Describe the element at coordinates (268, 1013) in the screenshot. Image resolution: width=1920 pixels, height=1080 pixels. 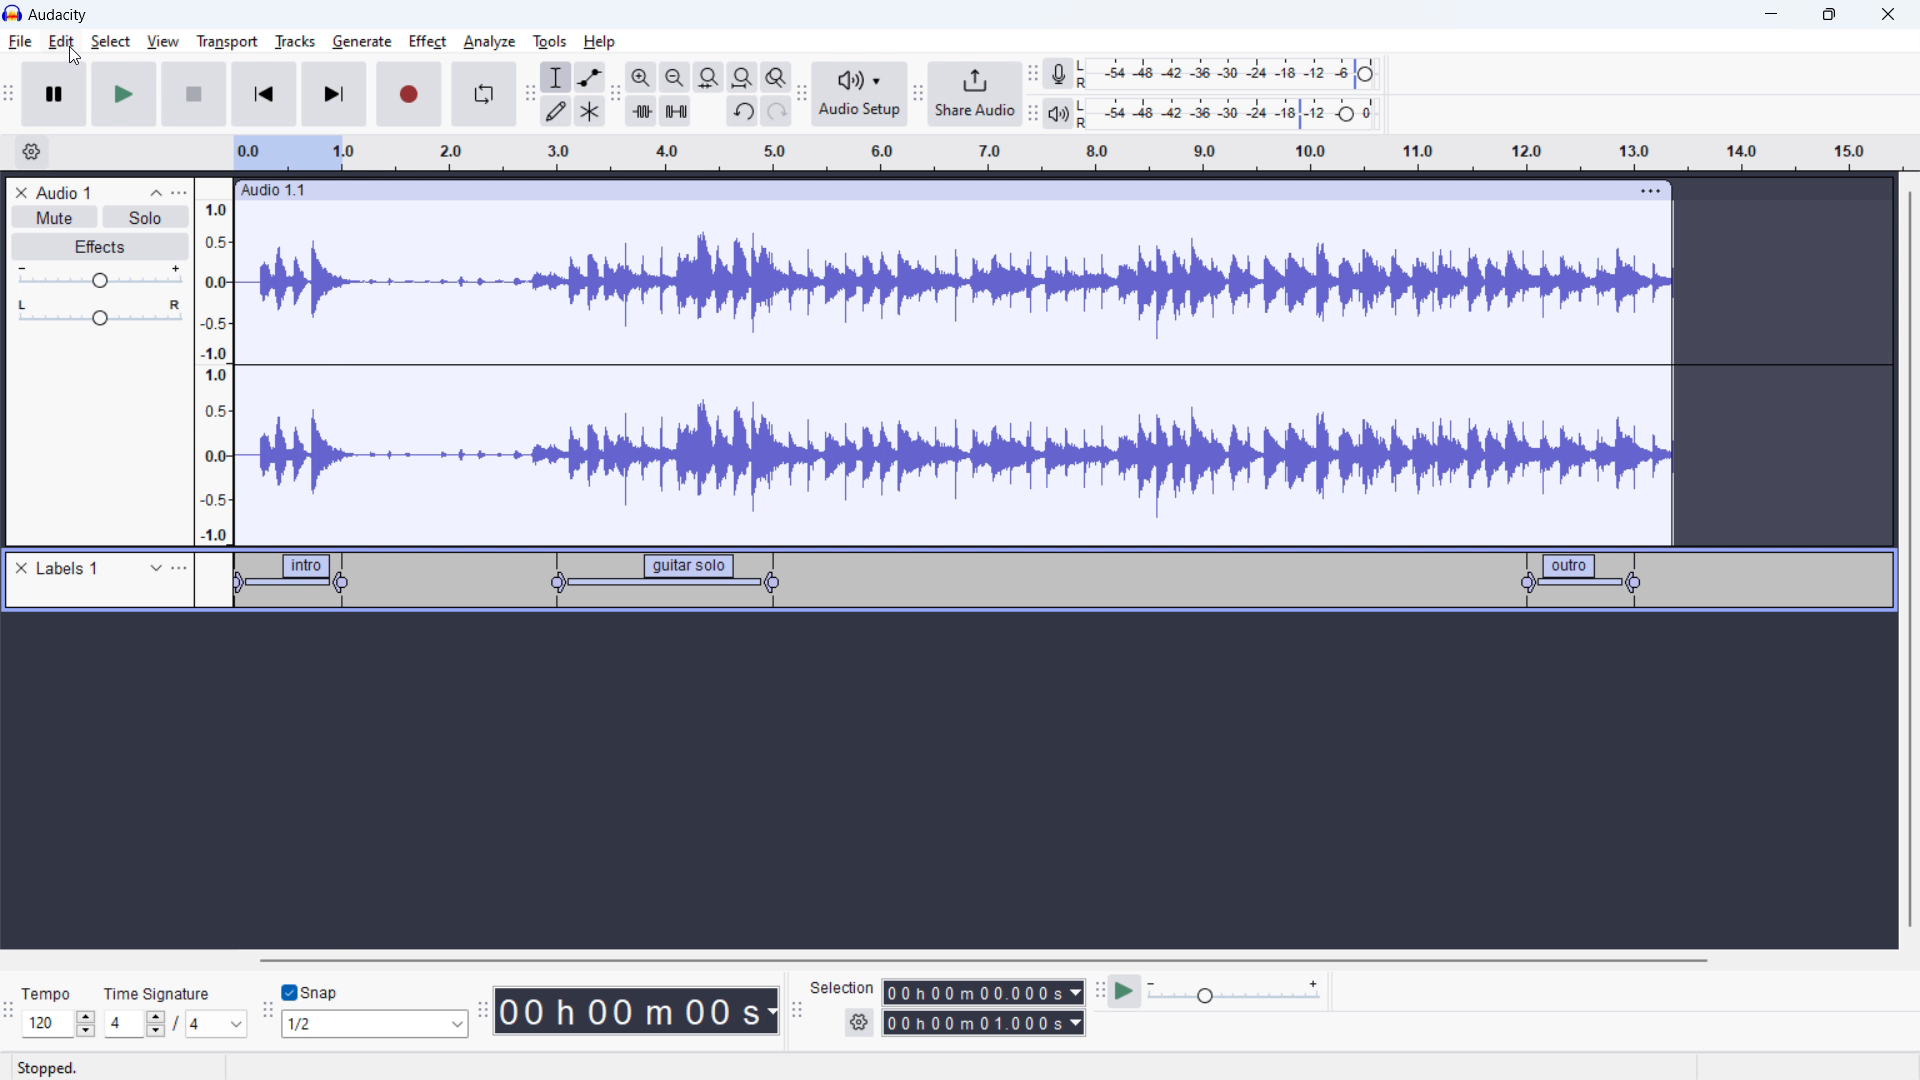
I see `snapping toolbar` at that location.